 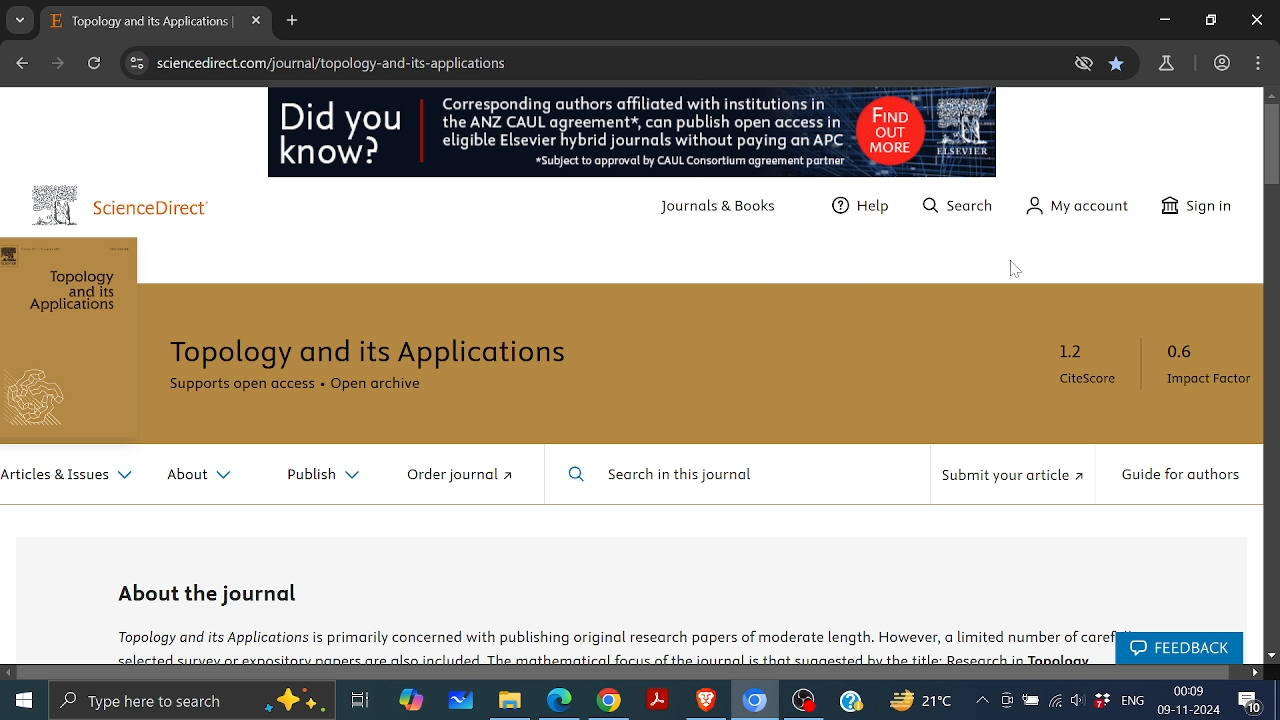 I want to click on Close window, so click(x=1257, y=20).